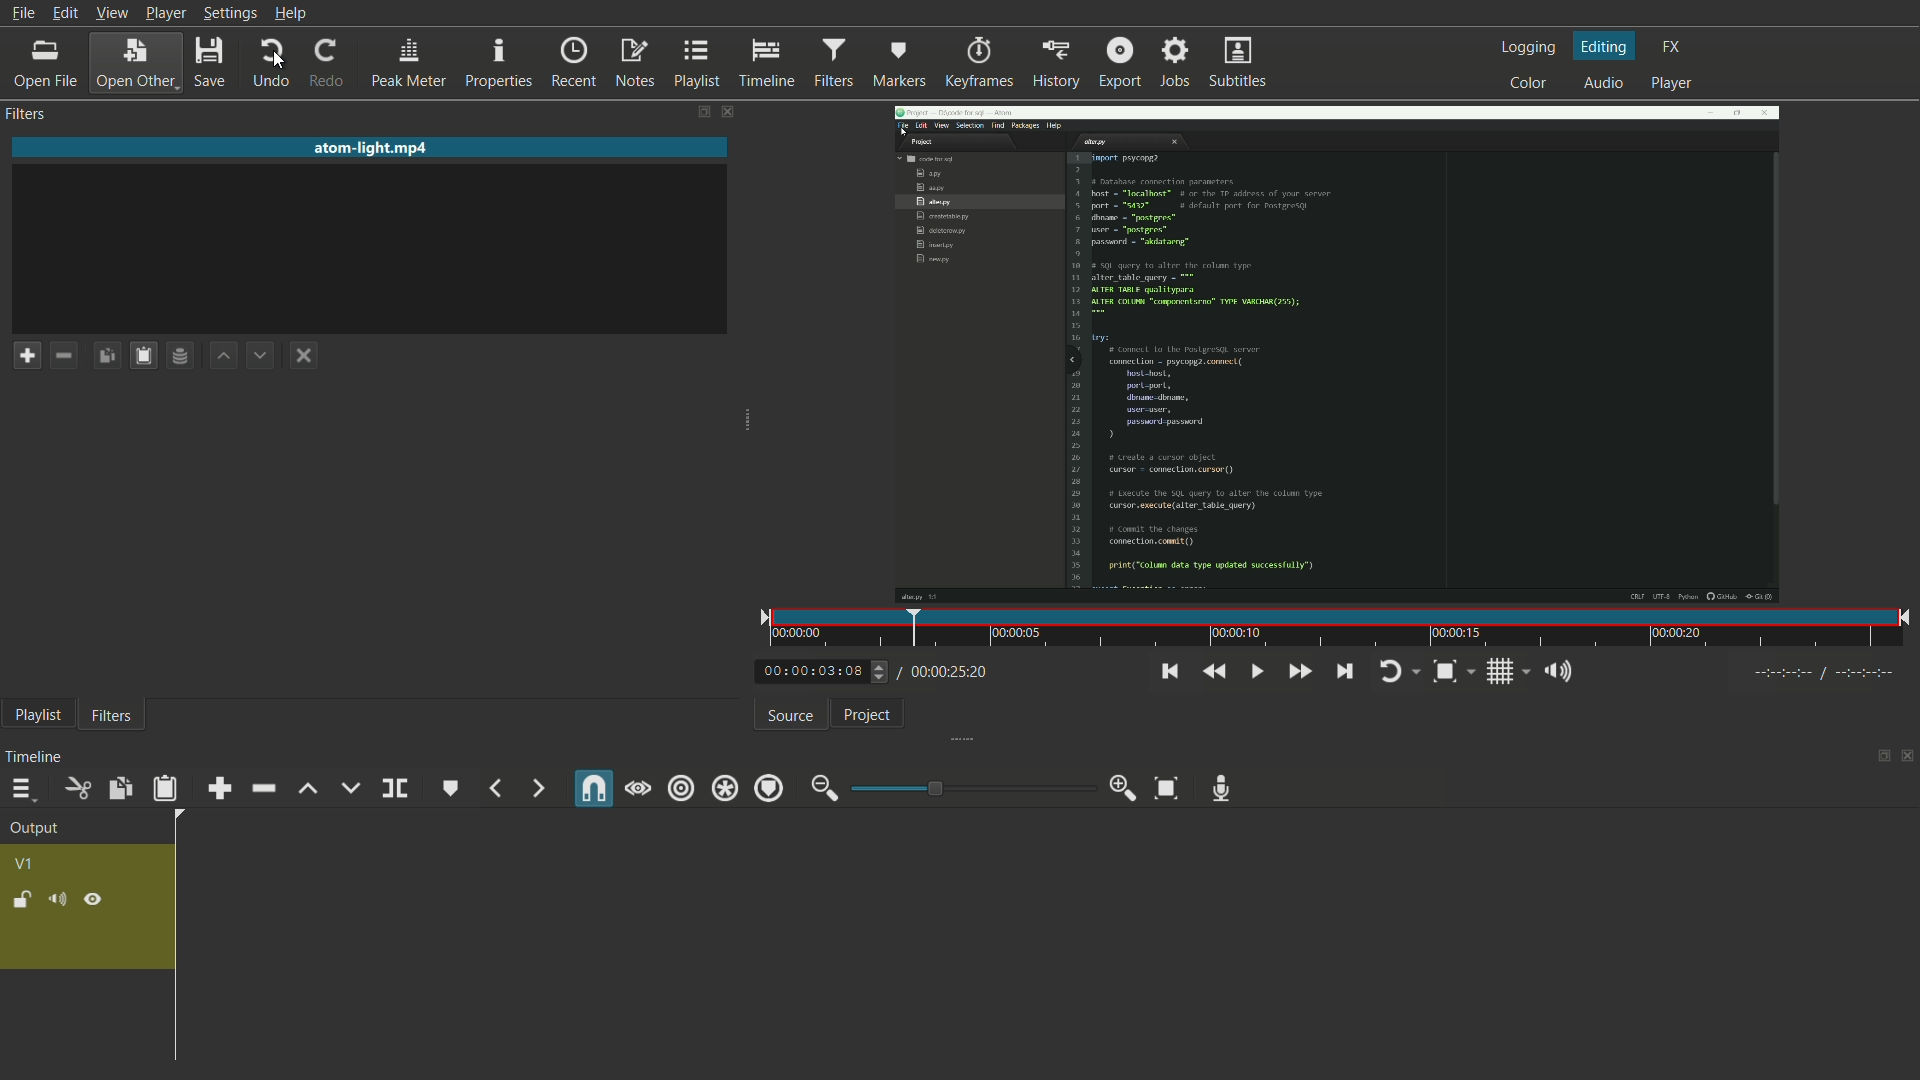 The width and height of the screenshot is (1920, 1080). What do you see at coordinates (323, 61) in the screenshot?
I see `Redo` at bounding box center [323, 61].